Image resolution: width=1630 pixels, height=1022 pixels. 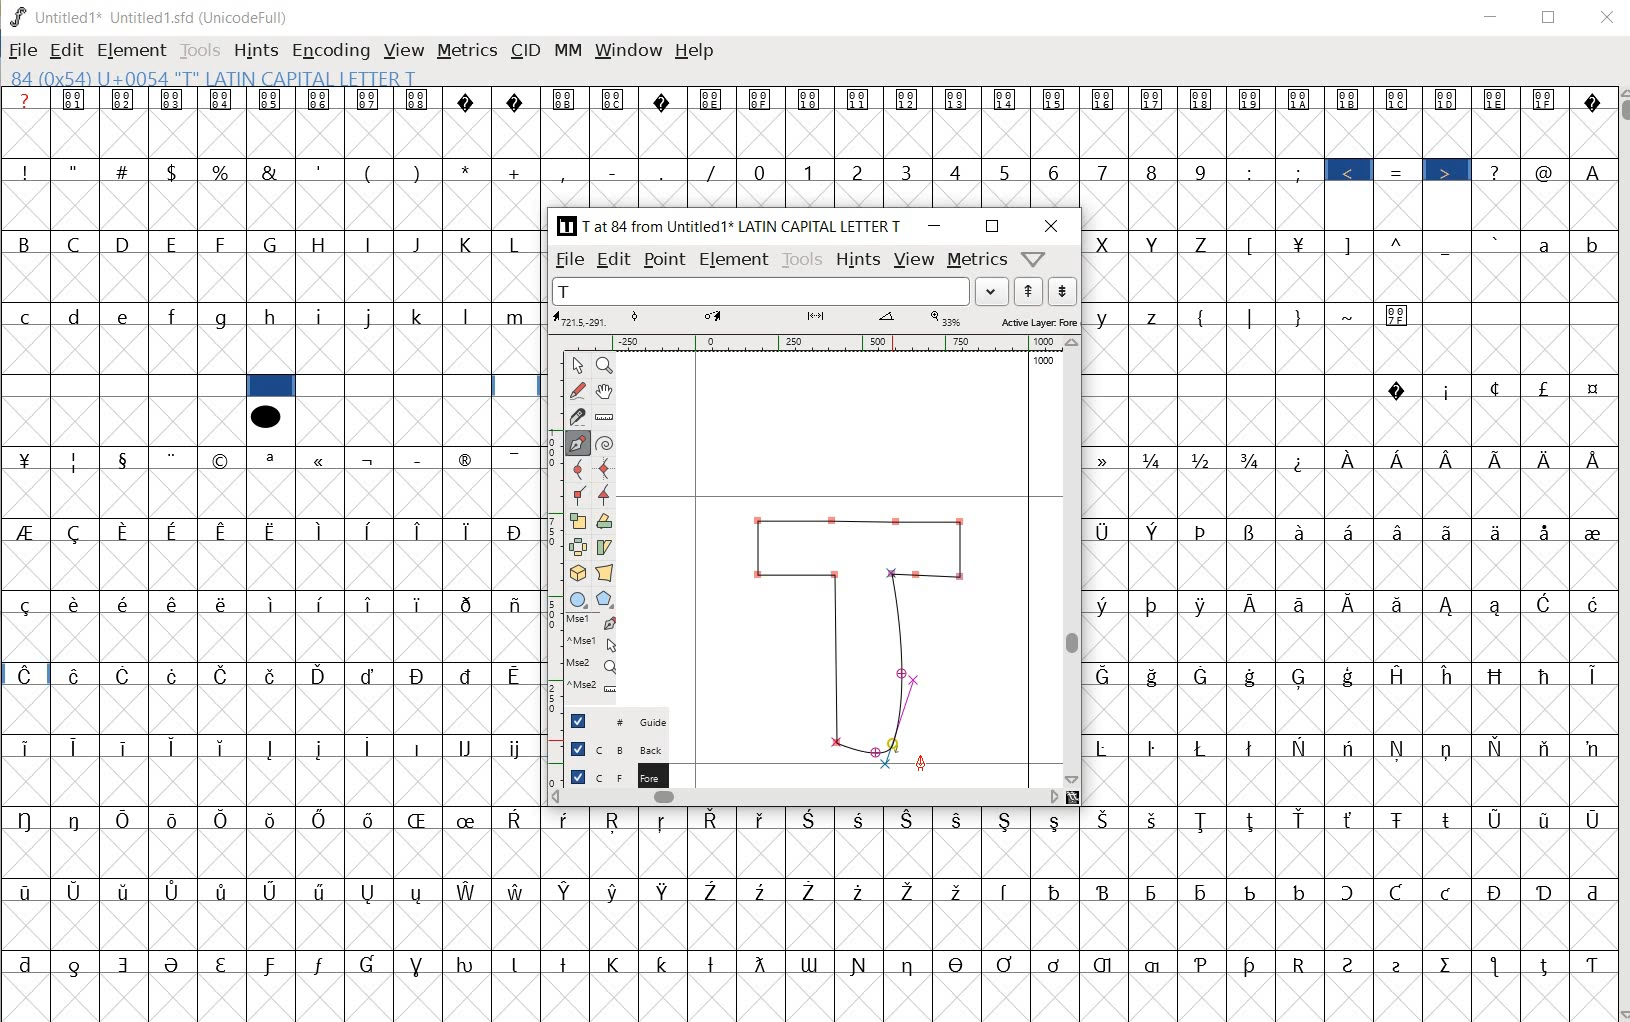 I want to click on z, so click(x=1154, y=317).